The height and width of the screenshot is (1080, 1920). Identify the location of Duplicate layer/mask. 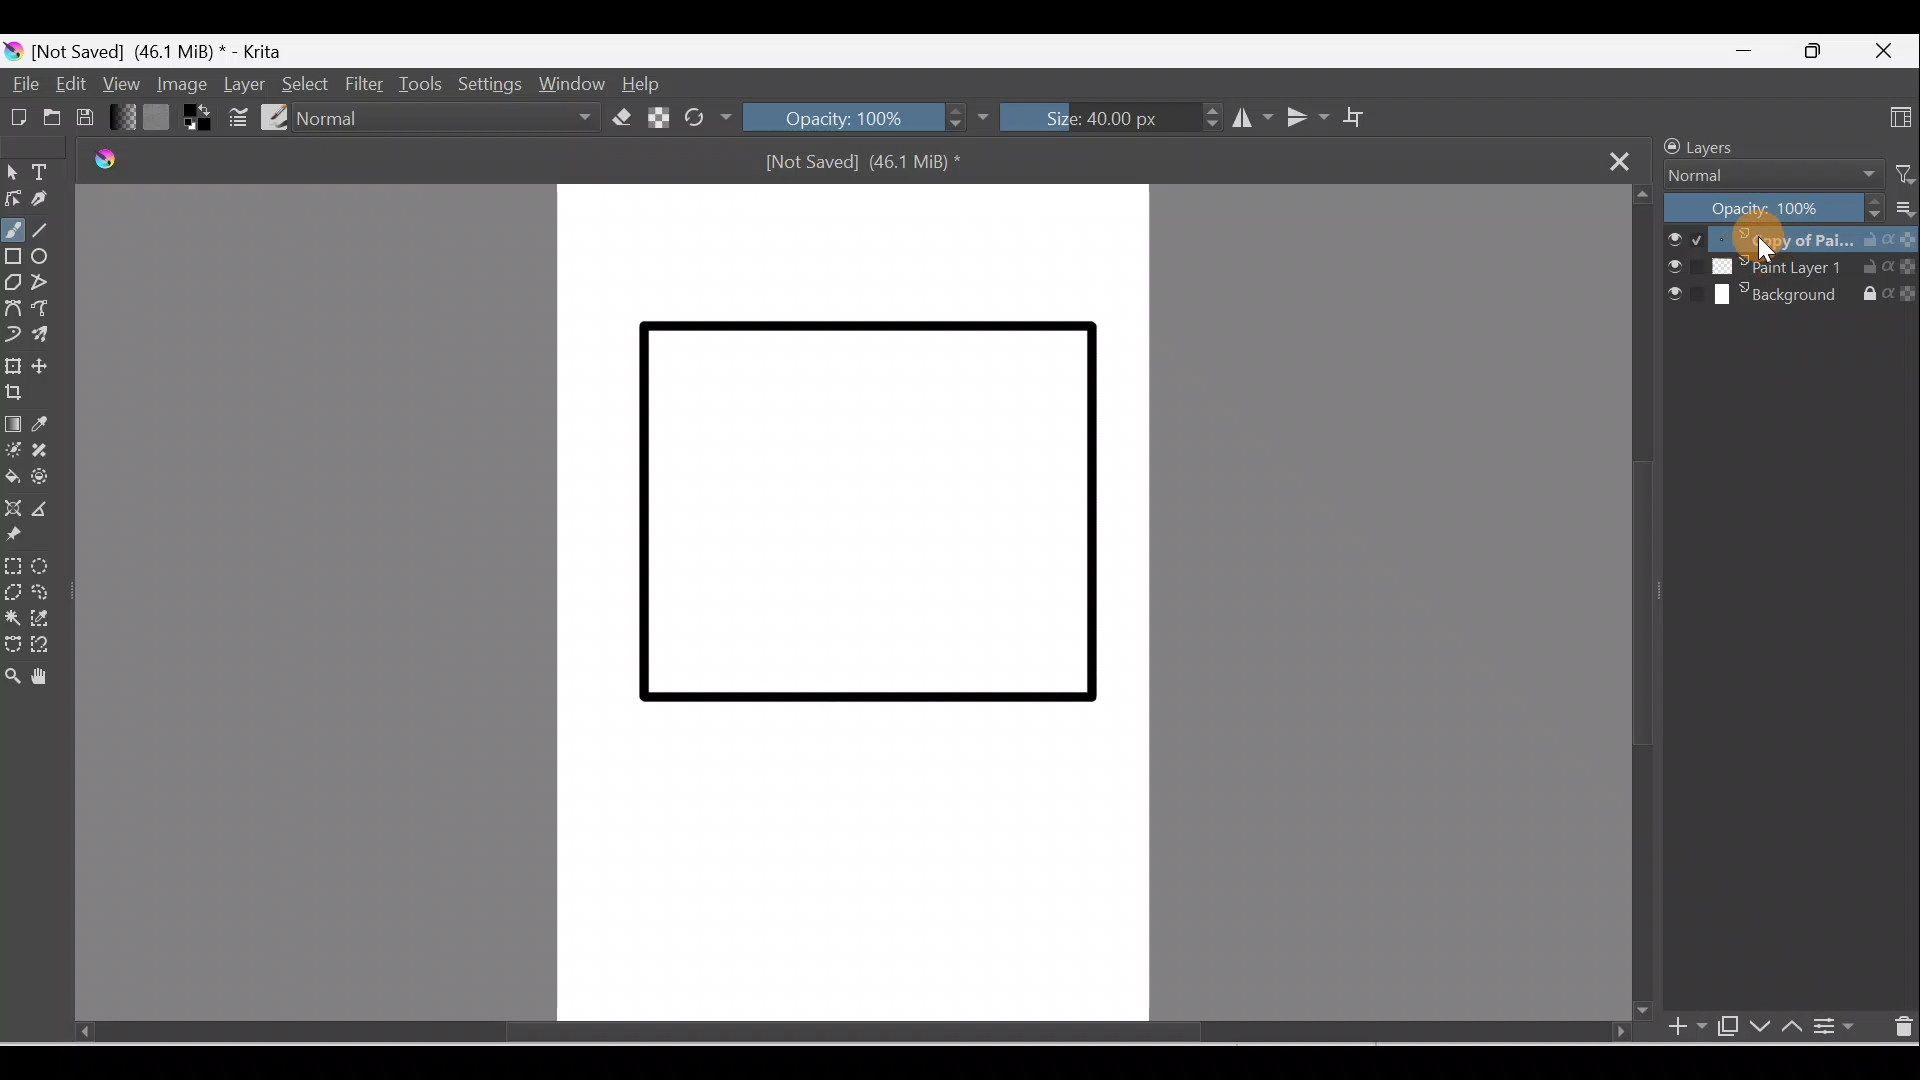
(1723, 1025).